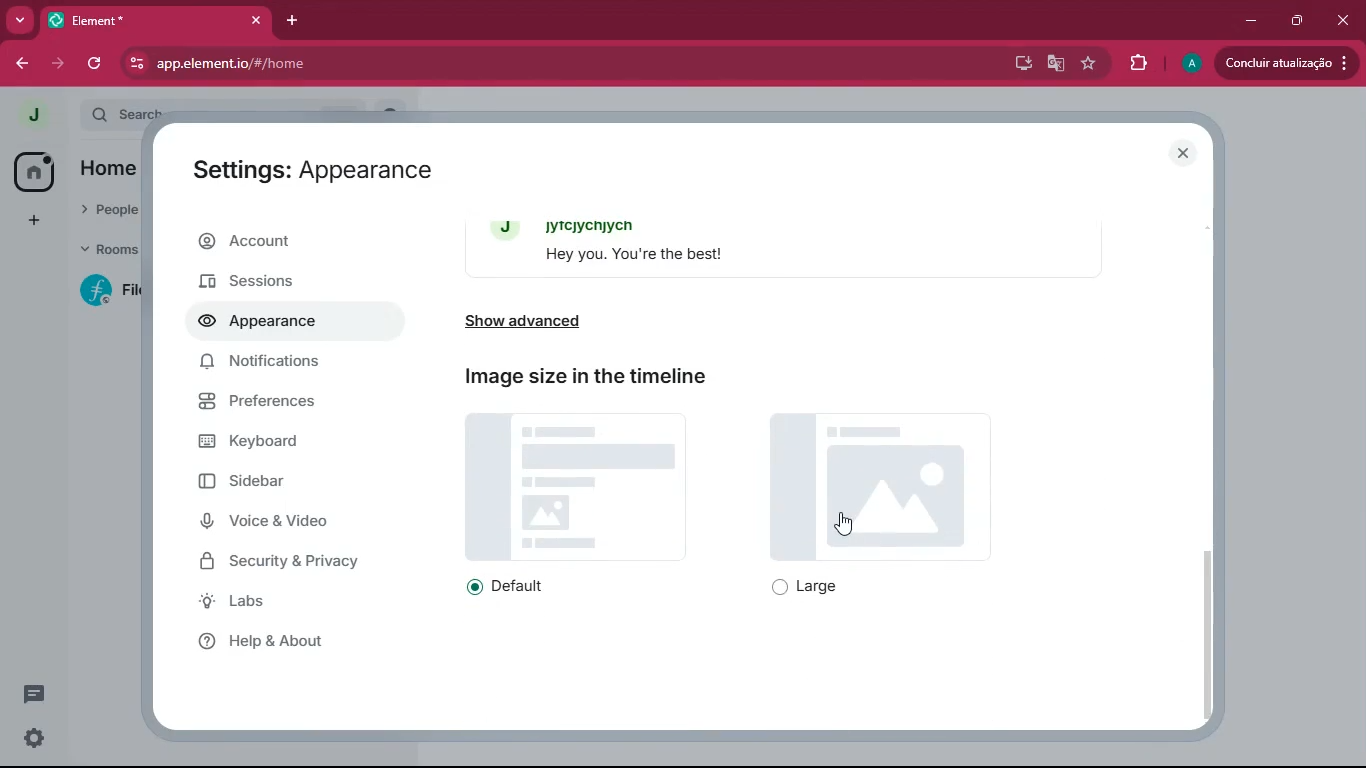 The image size is (1366, 768). I want to click on Settings: Appearance, so click(314, 174).